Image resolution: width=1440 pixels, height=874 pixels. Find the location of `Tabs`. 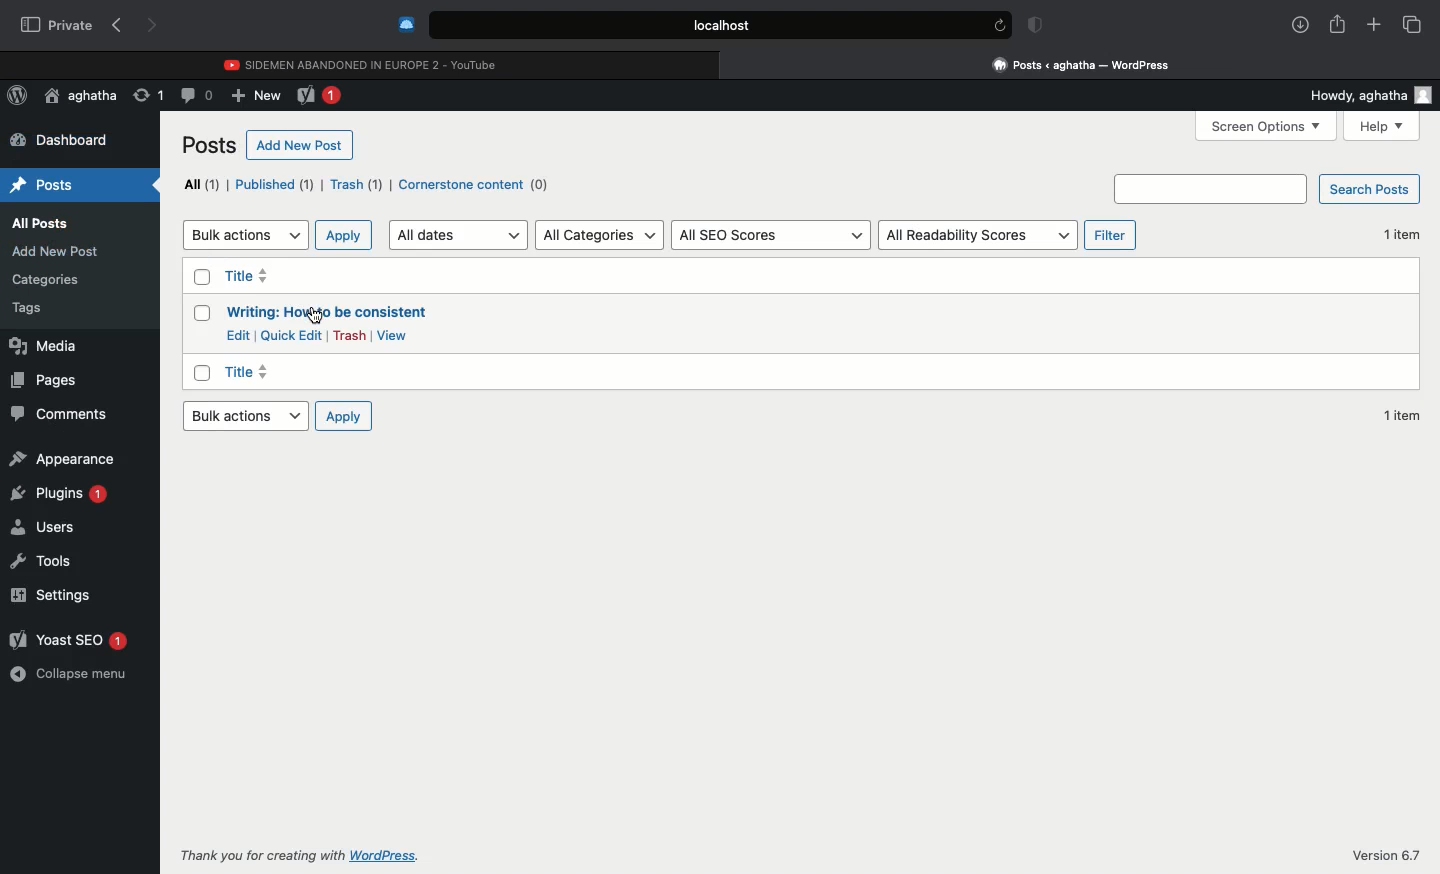

Tabs is located at coordinates (1412, 24).